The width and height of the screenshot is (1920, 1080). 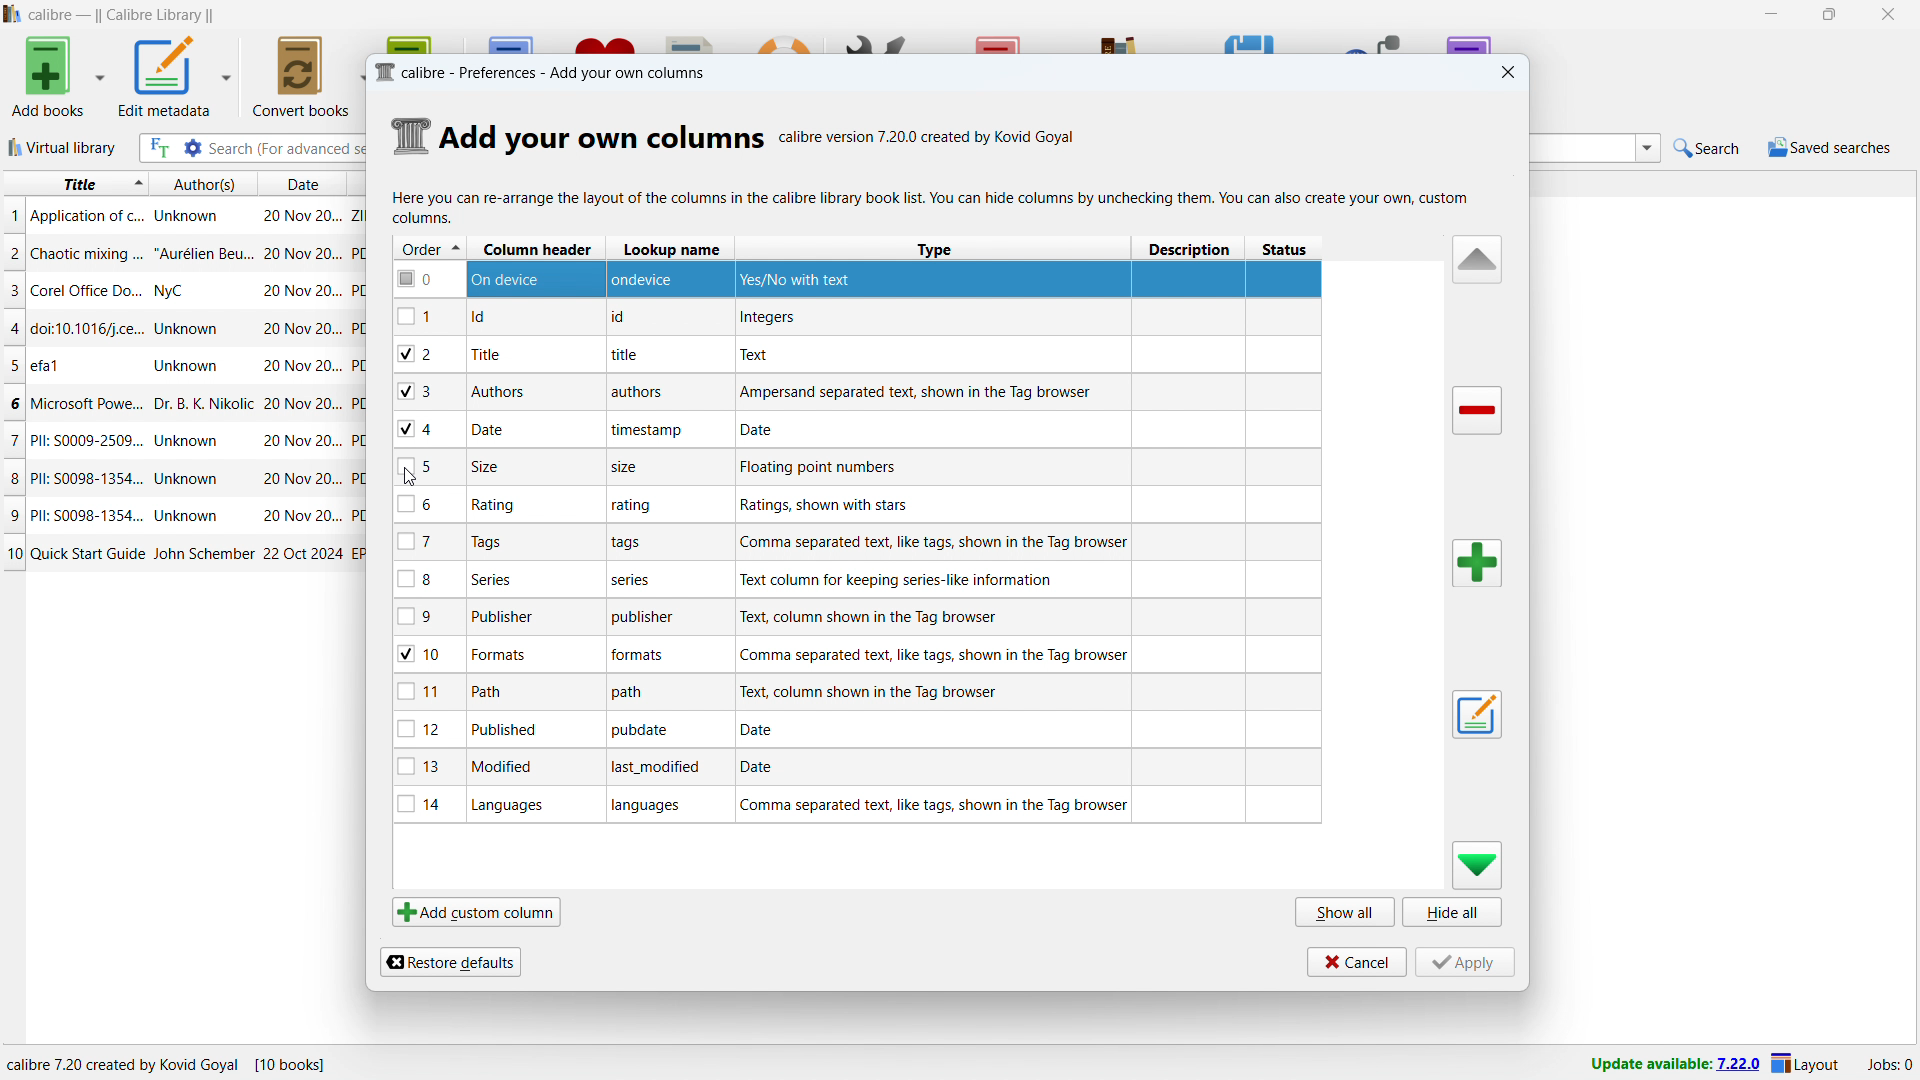 What do you see at coordinates (13, 554) in the screenshot?
I see `10` at bounding box center [13, 554].